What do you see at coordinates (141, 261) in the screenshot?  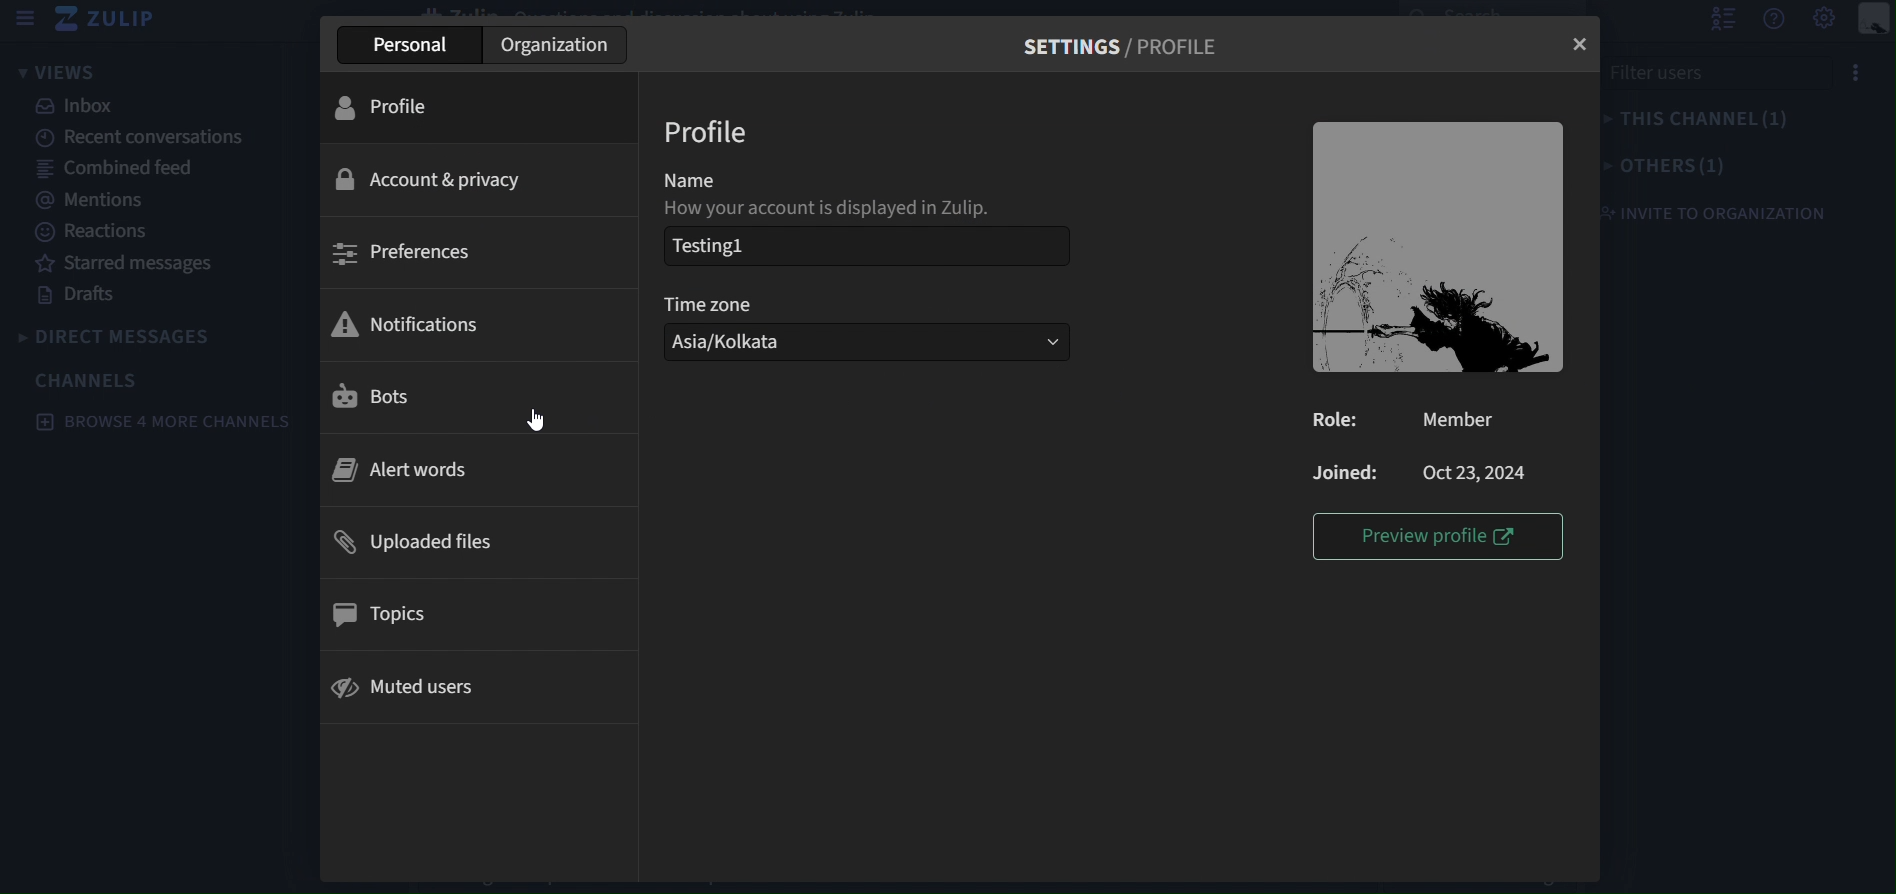 I see `starred messages` at bounding box center [141, 261].